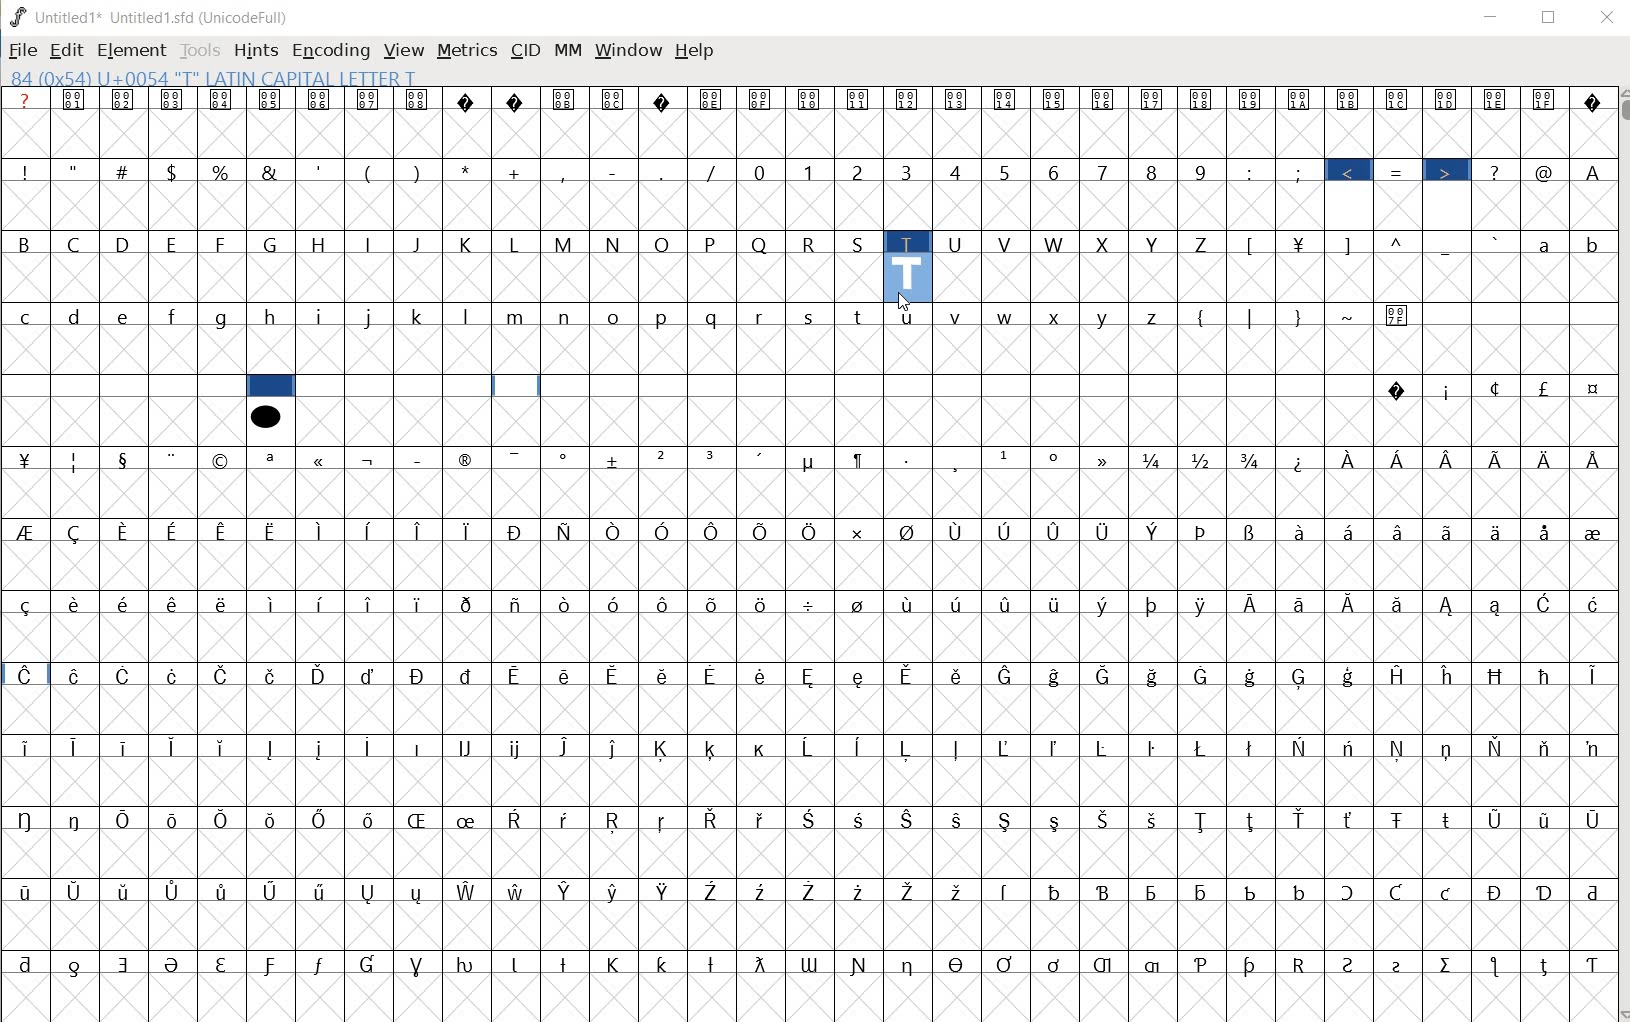  Describe the element at coordinates (1008, 962) in the screenshot. I see `Symbol` at that location.